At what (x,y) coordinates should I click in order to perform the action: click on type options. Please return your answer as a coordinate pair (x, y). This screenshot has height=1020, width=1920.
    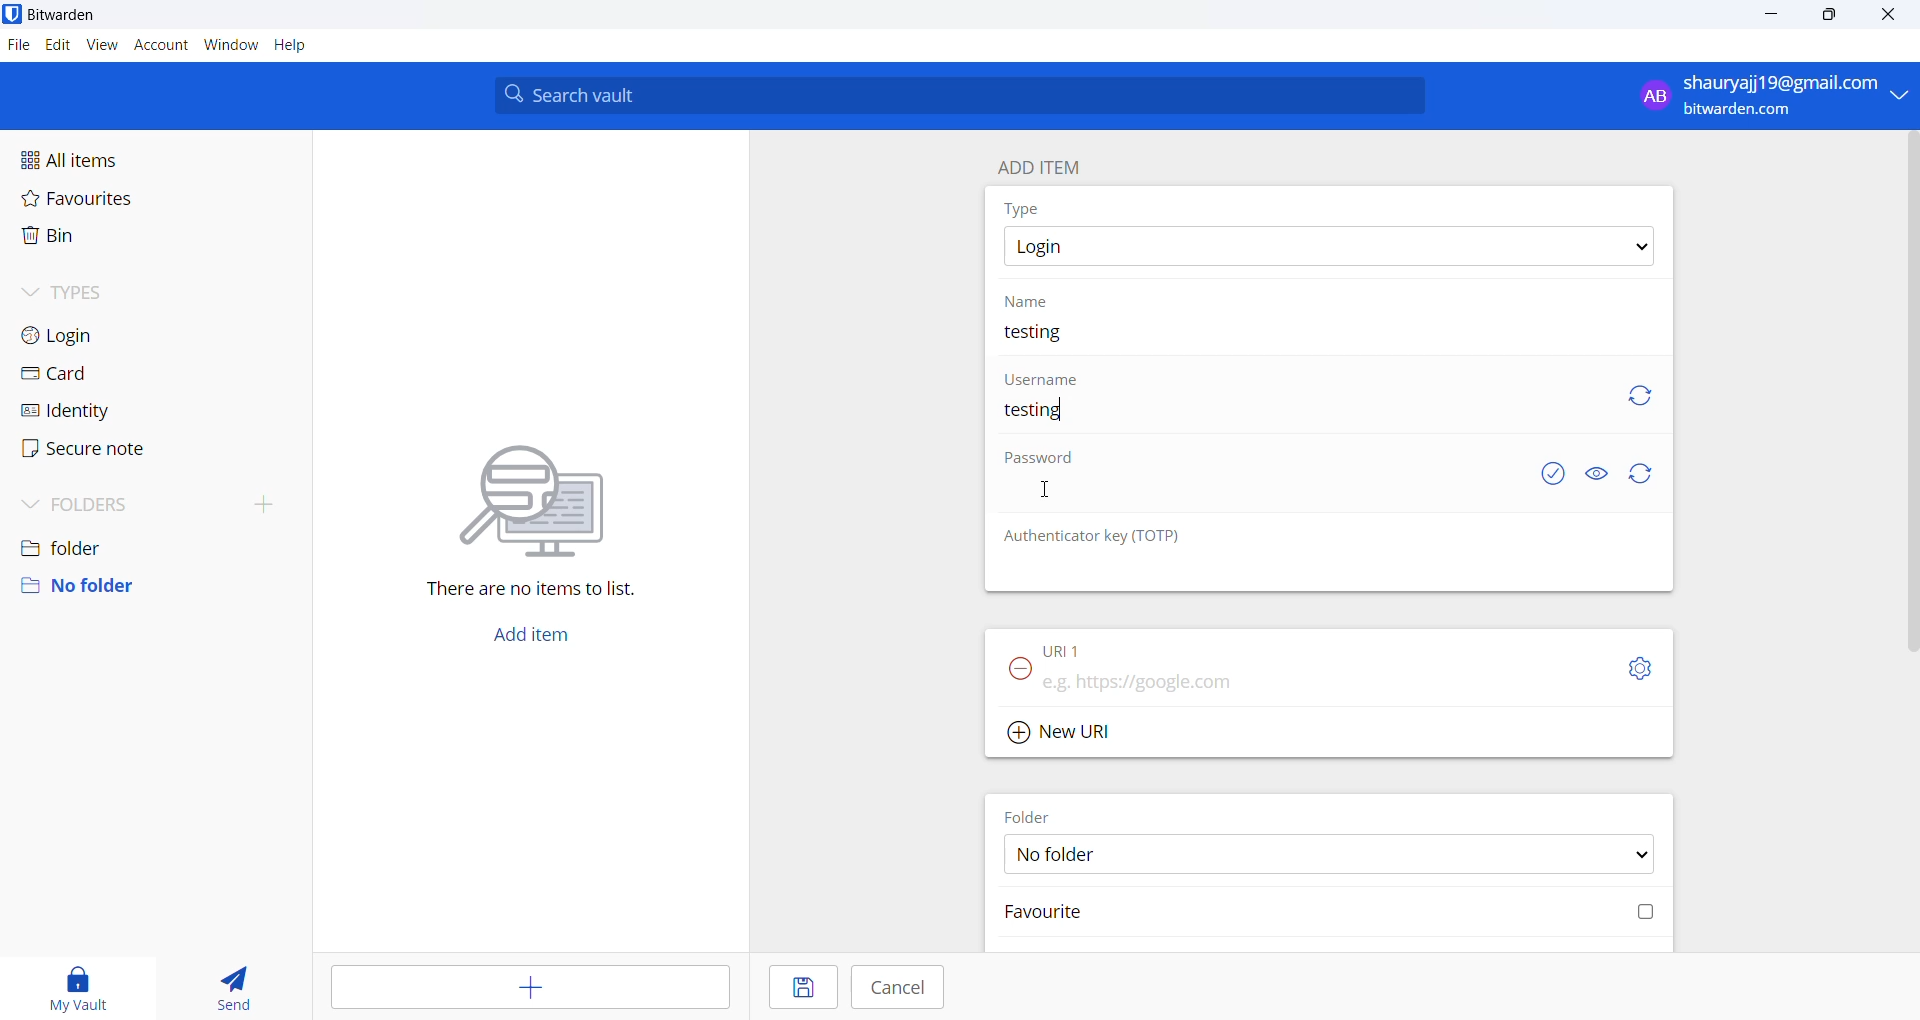
    Looking at the image, I should click on (1327, 246).